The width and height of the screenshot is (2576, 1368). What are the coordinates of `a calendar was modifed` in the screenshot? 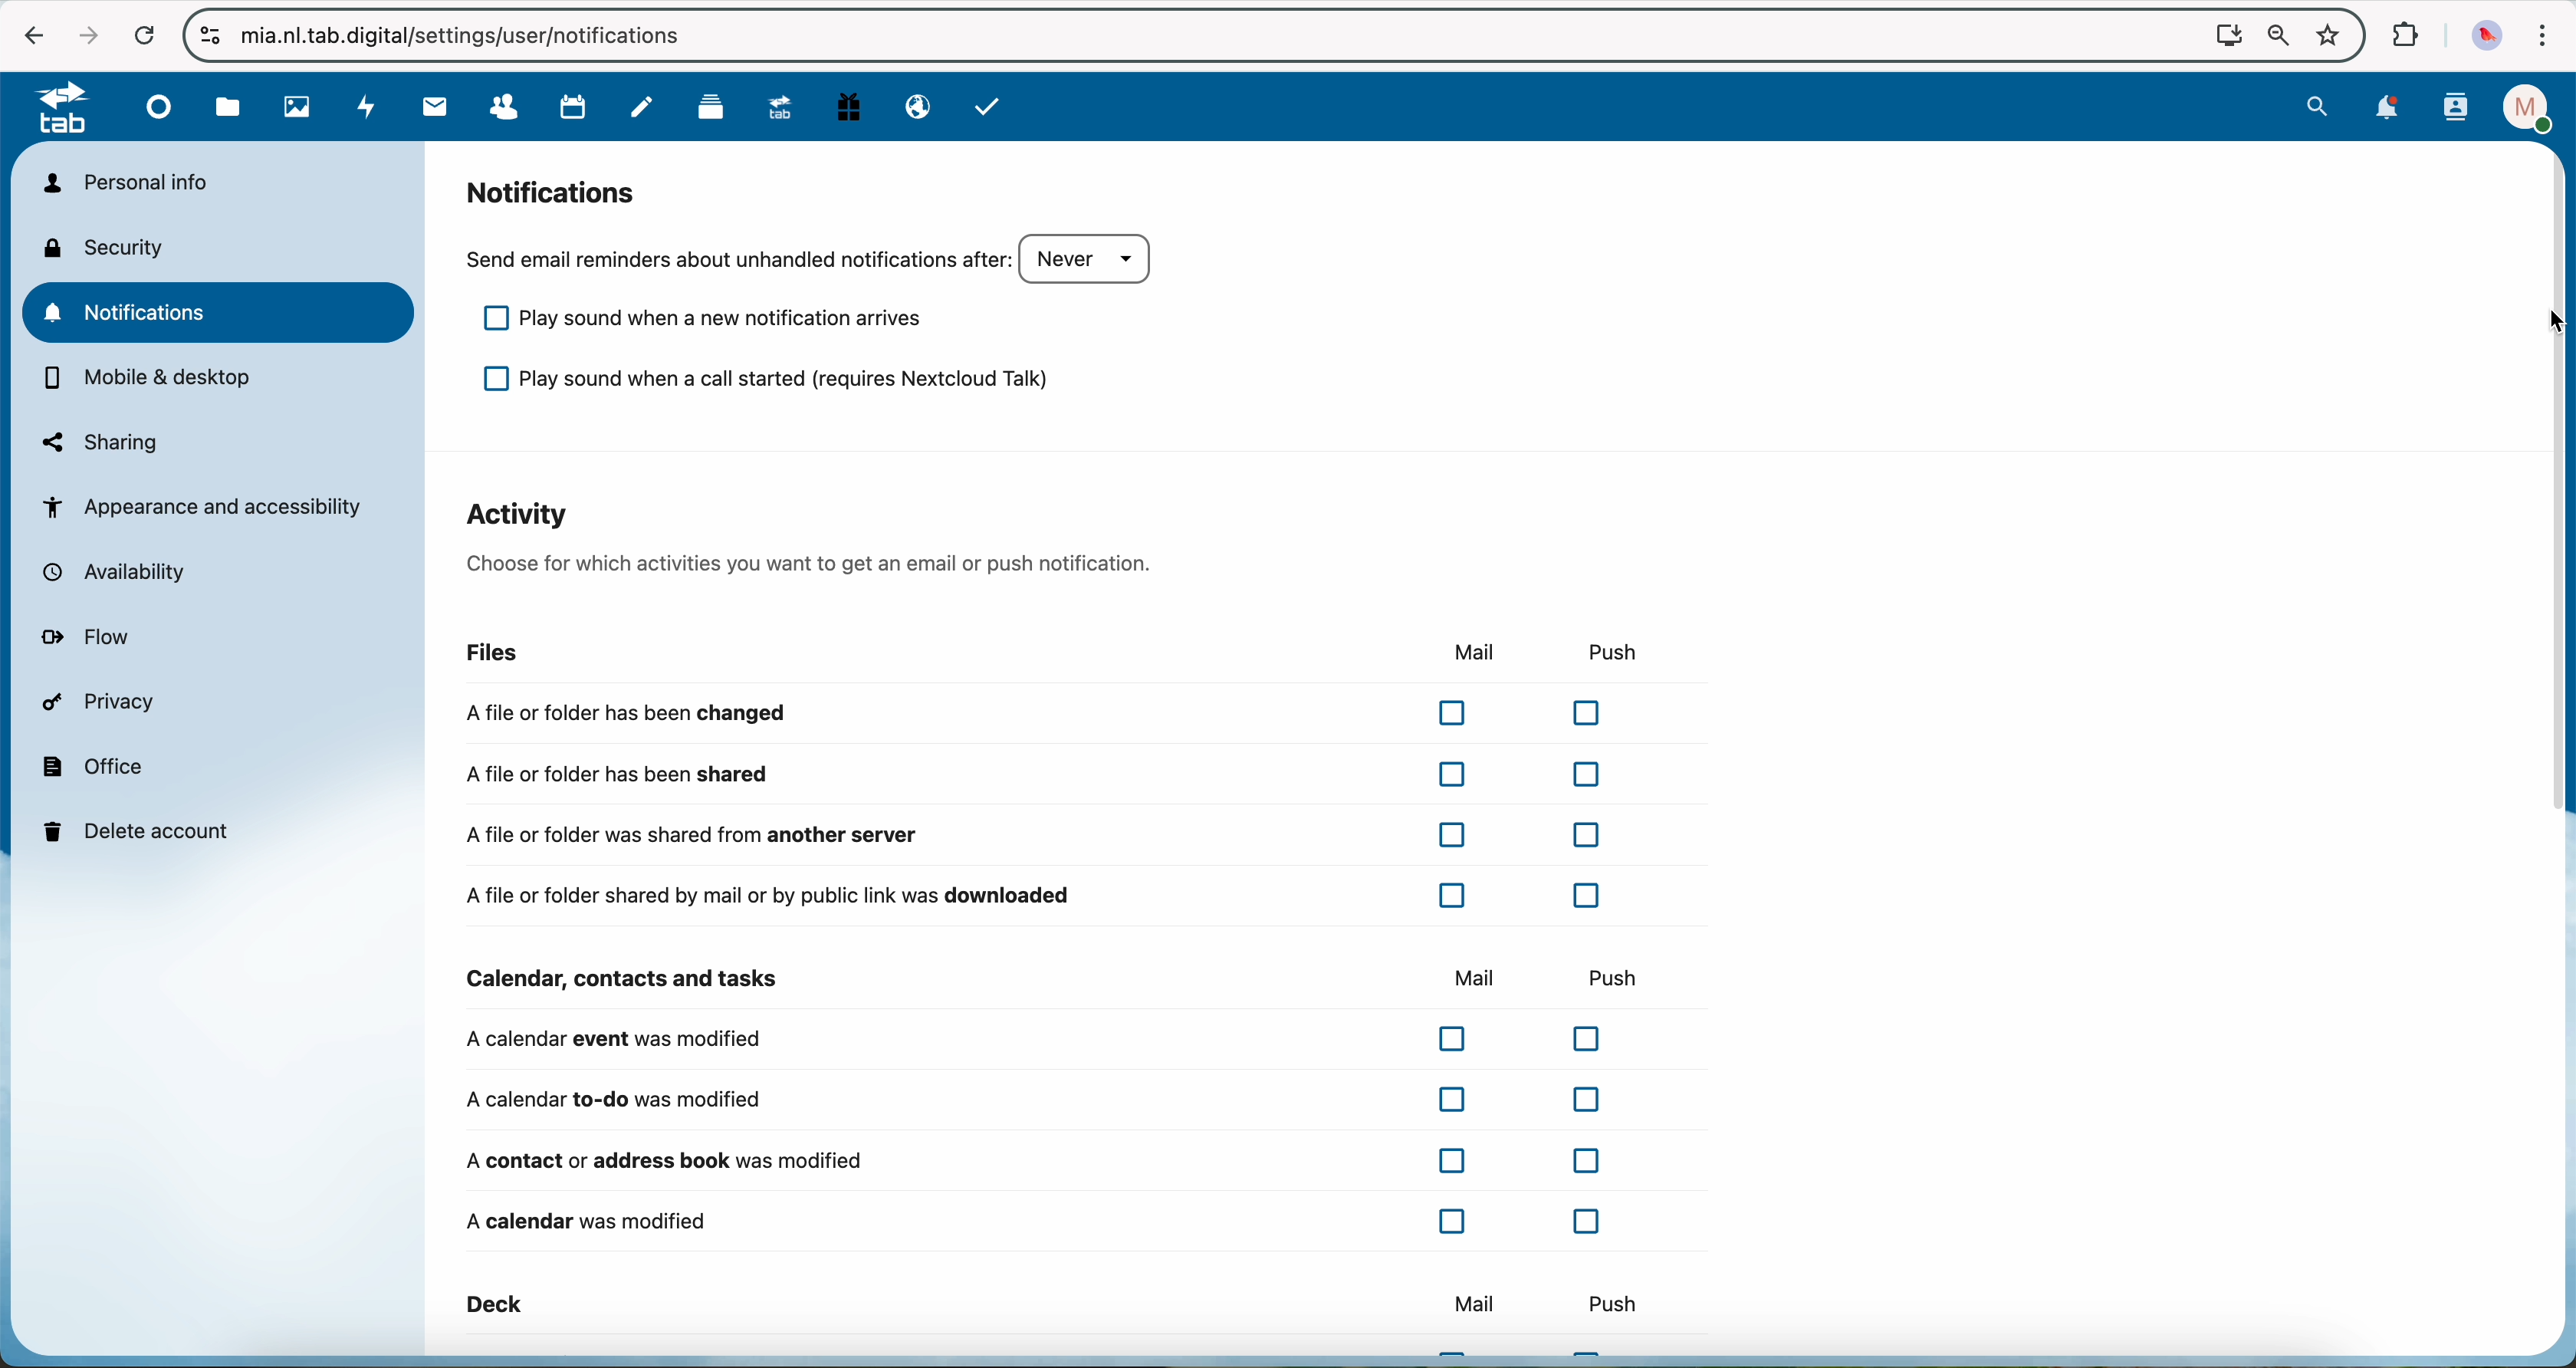 It's located at (1037, 1220).